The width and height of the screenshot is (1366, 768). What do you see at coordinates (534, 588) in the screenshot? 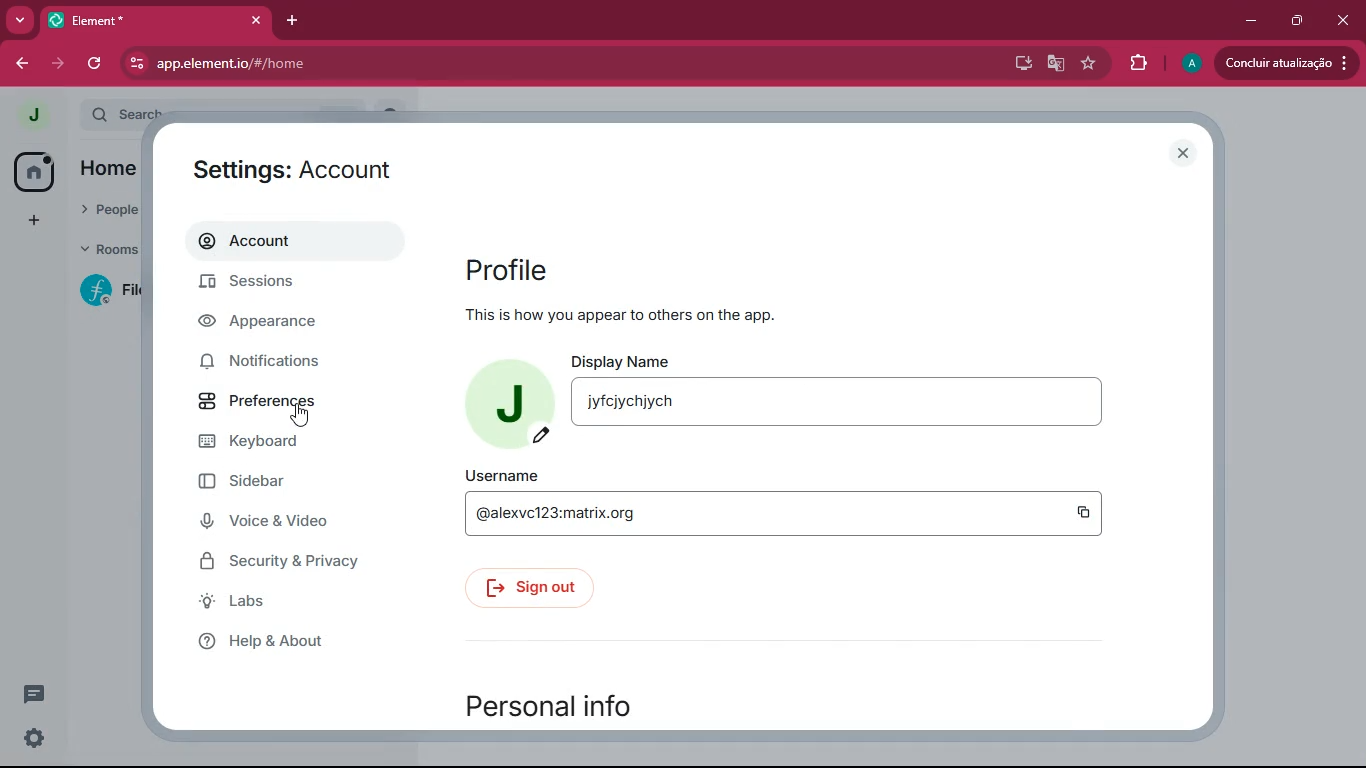
I see `sign out` at bounding box center [534, 588].